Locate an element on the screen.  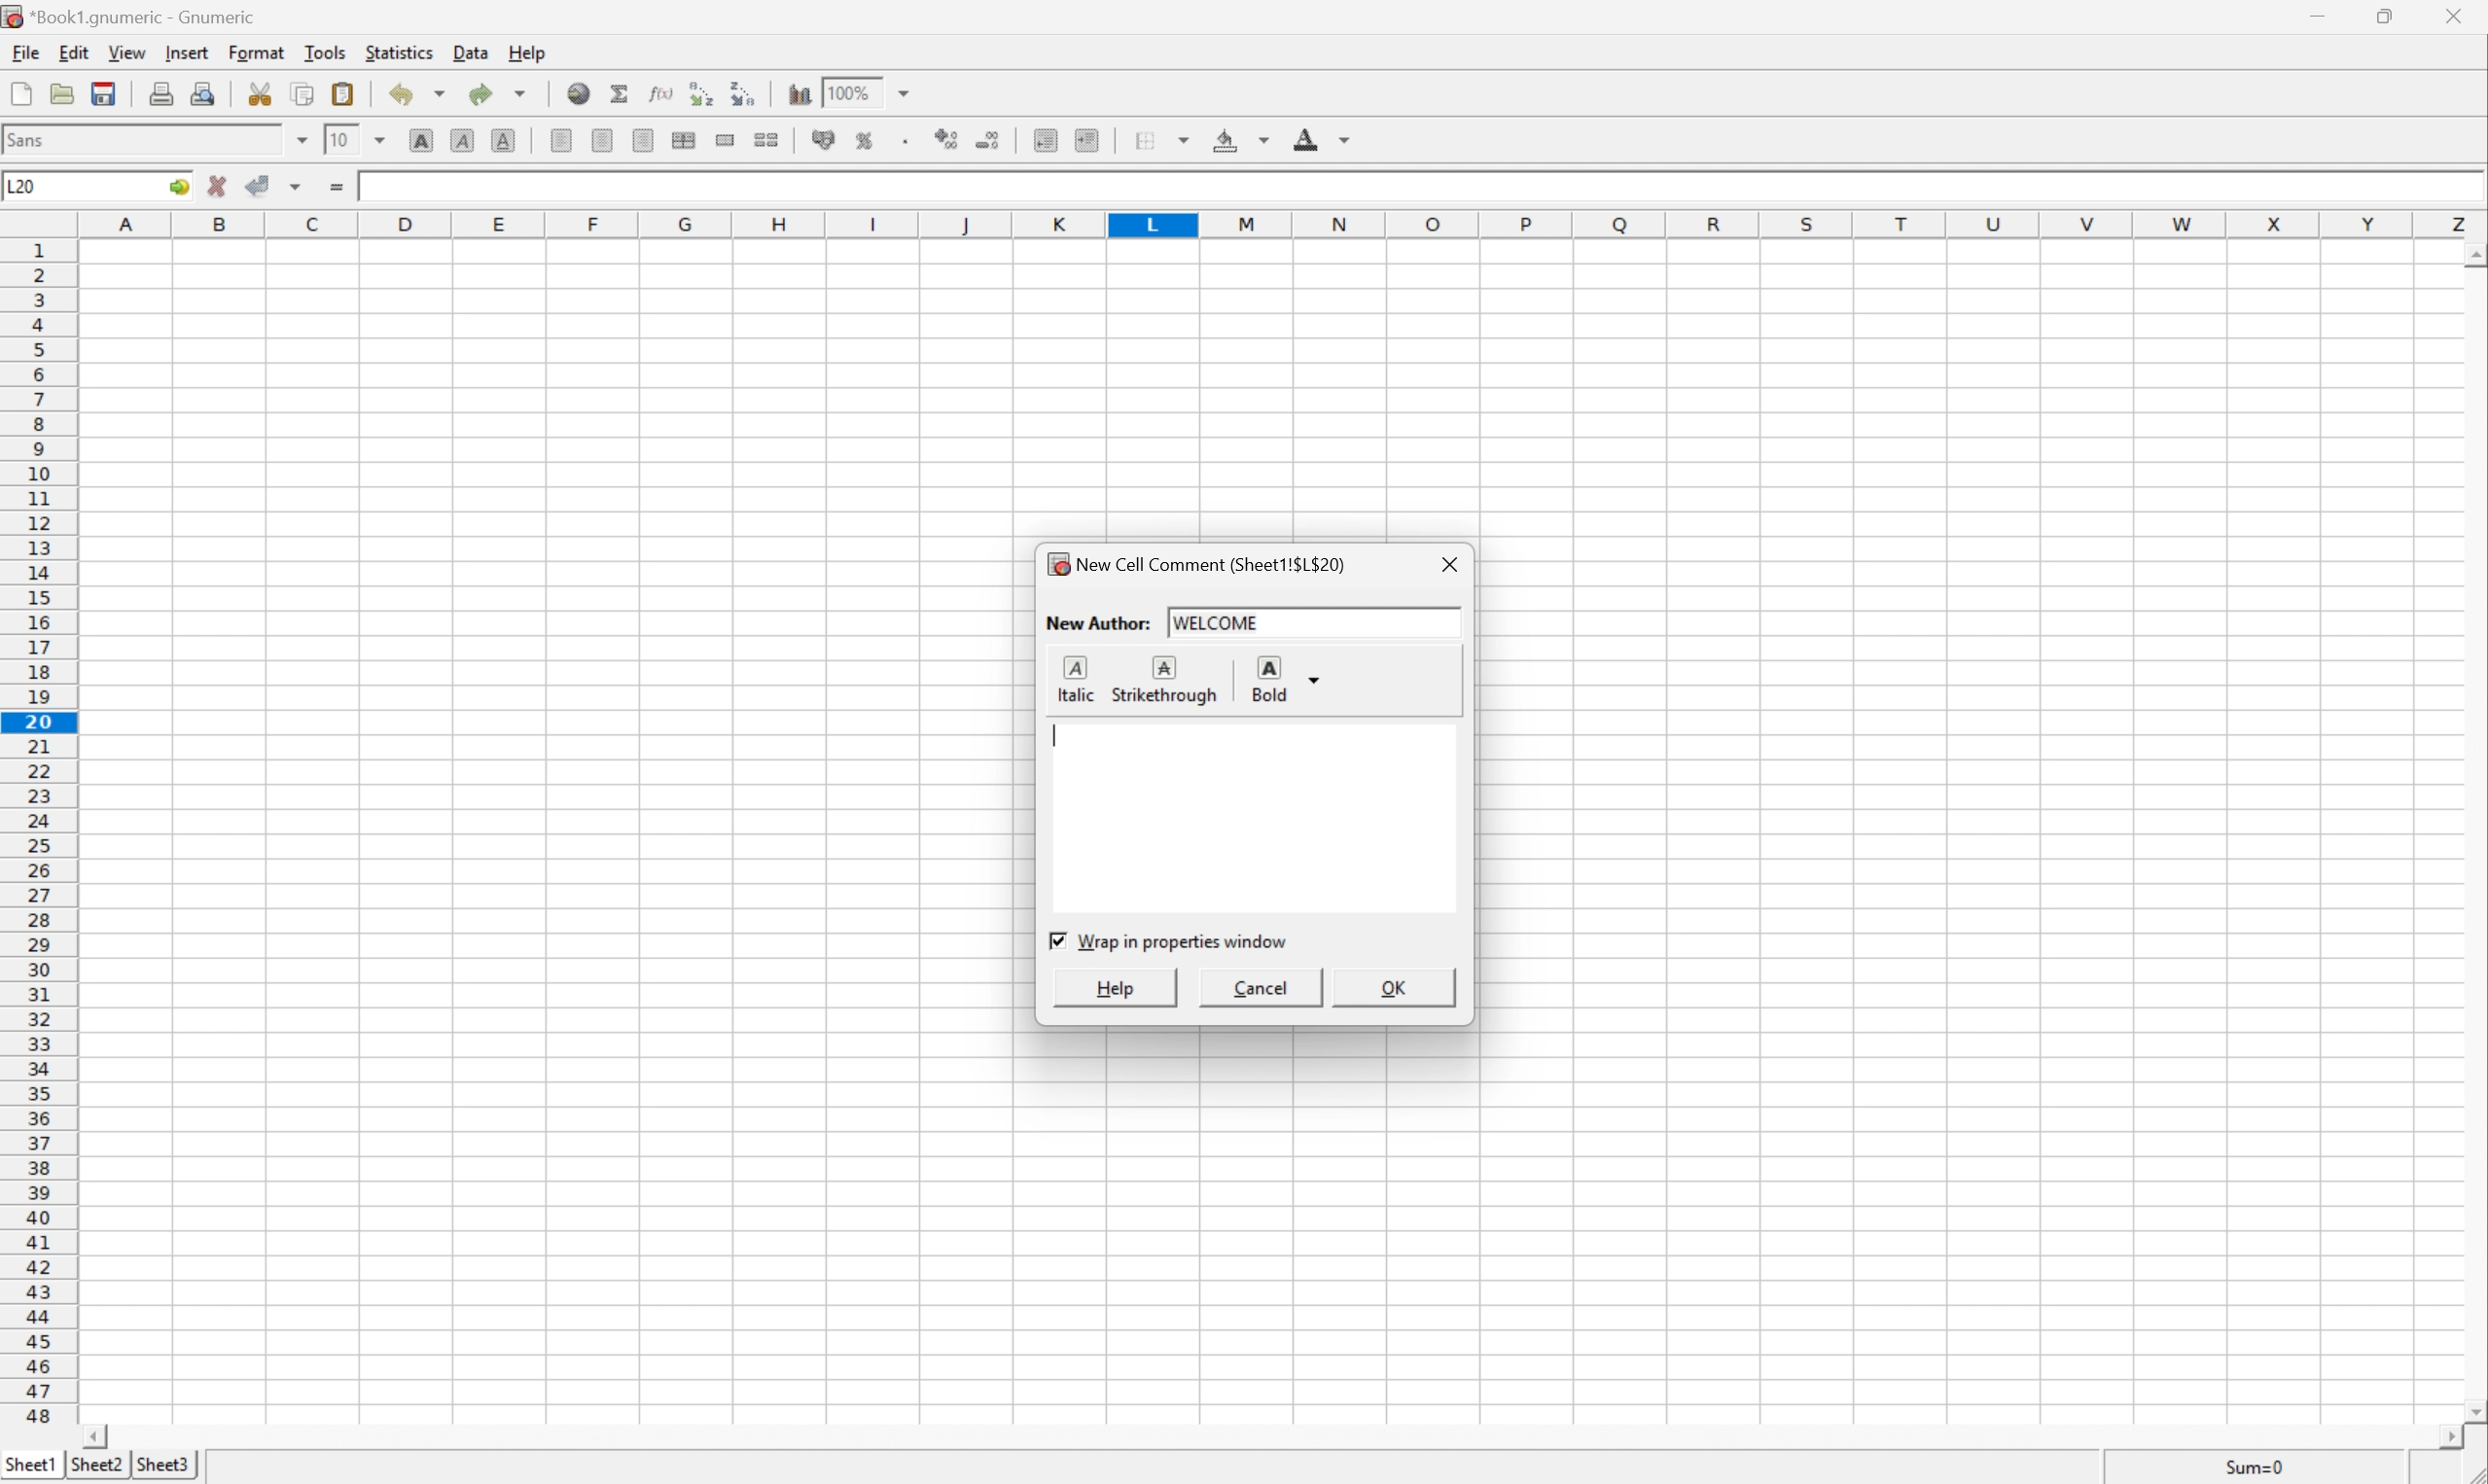
Sheet2 is located at coordinates (159, 1466).